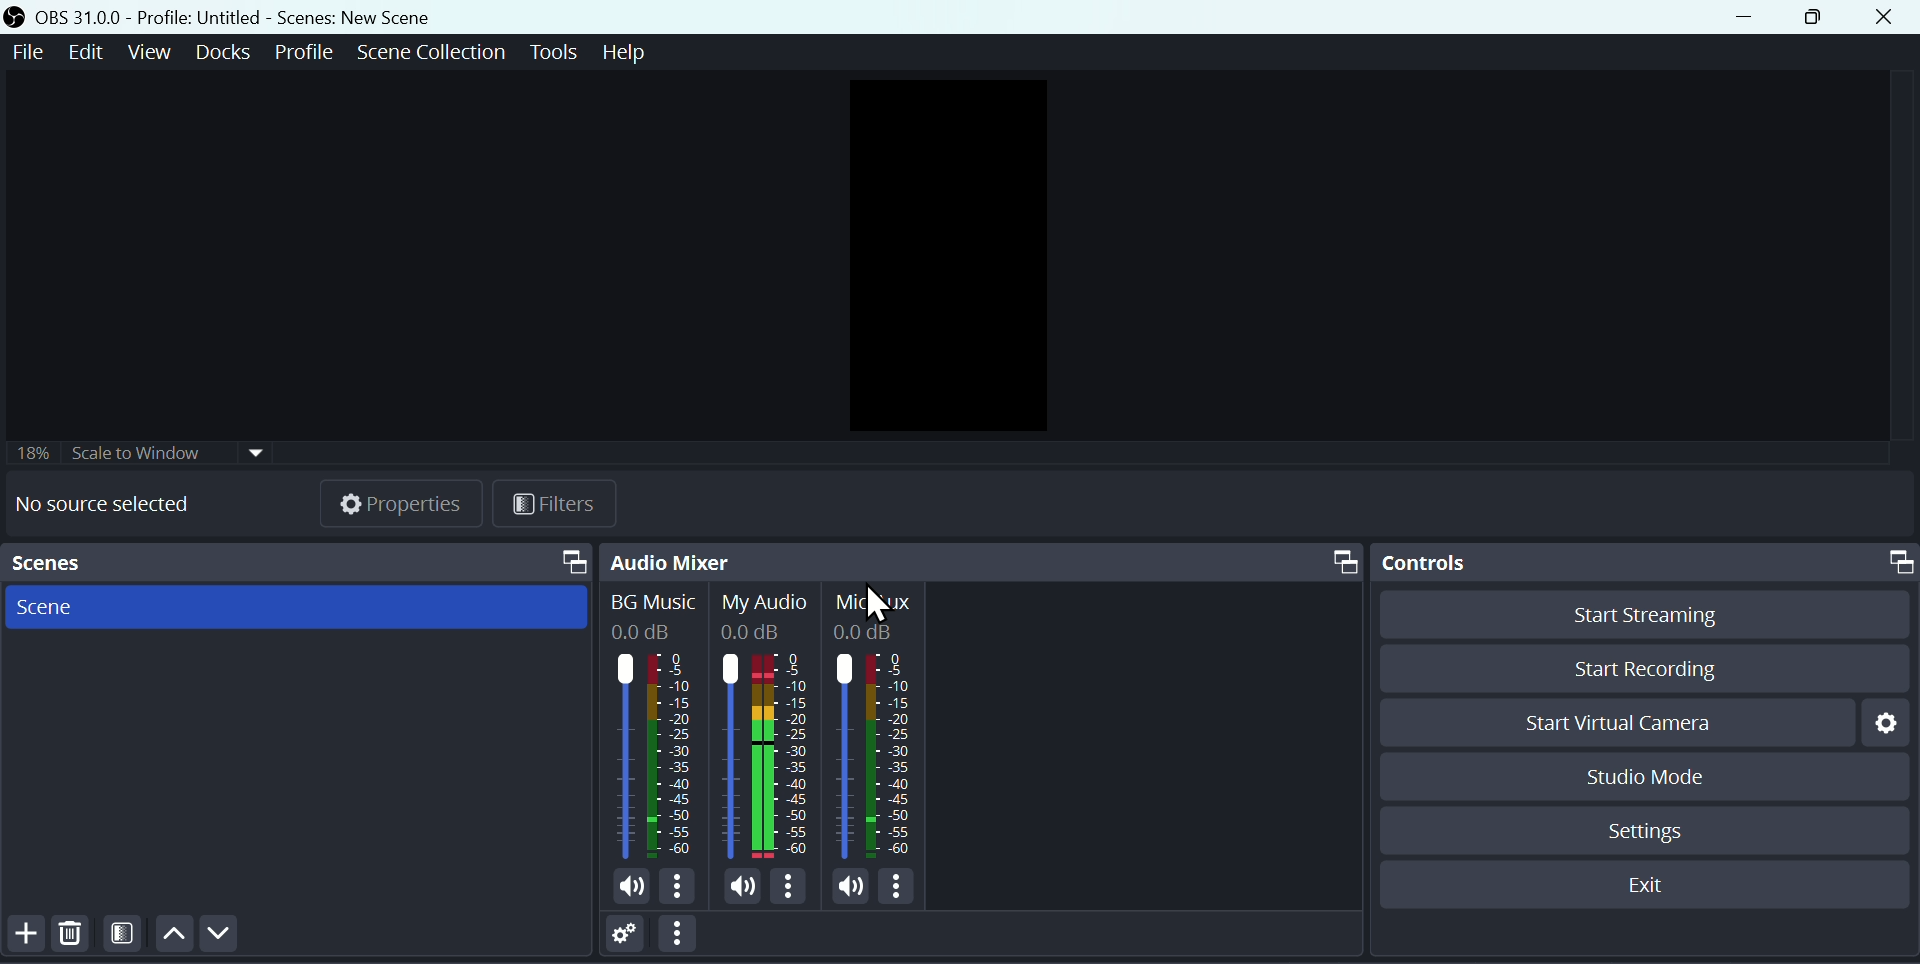  I want to click on Controls, so click(1645, 564).